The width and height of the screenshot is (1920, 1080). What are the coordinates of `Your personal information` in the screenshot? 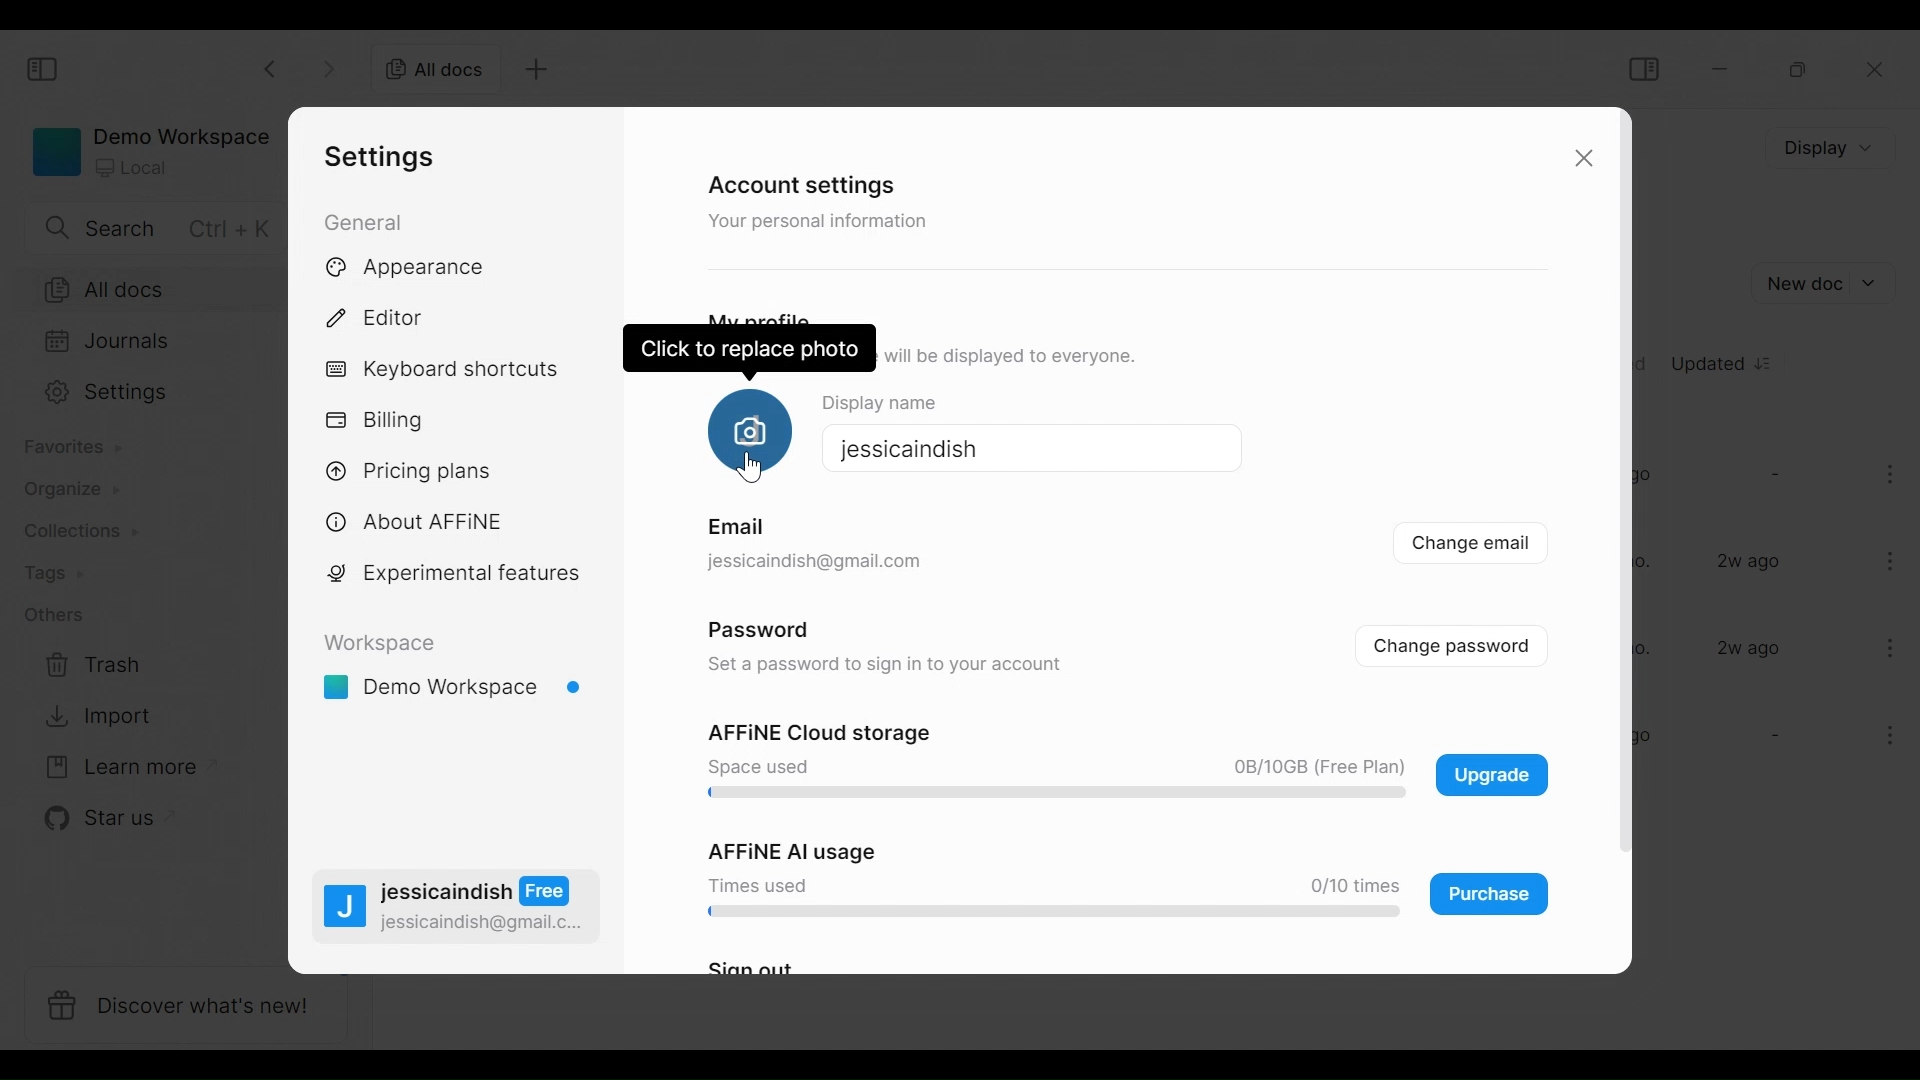 It's located at (824, 224).